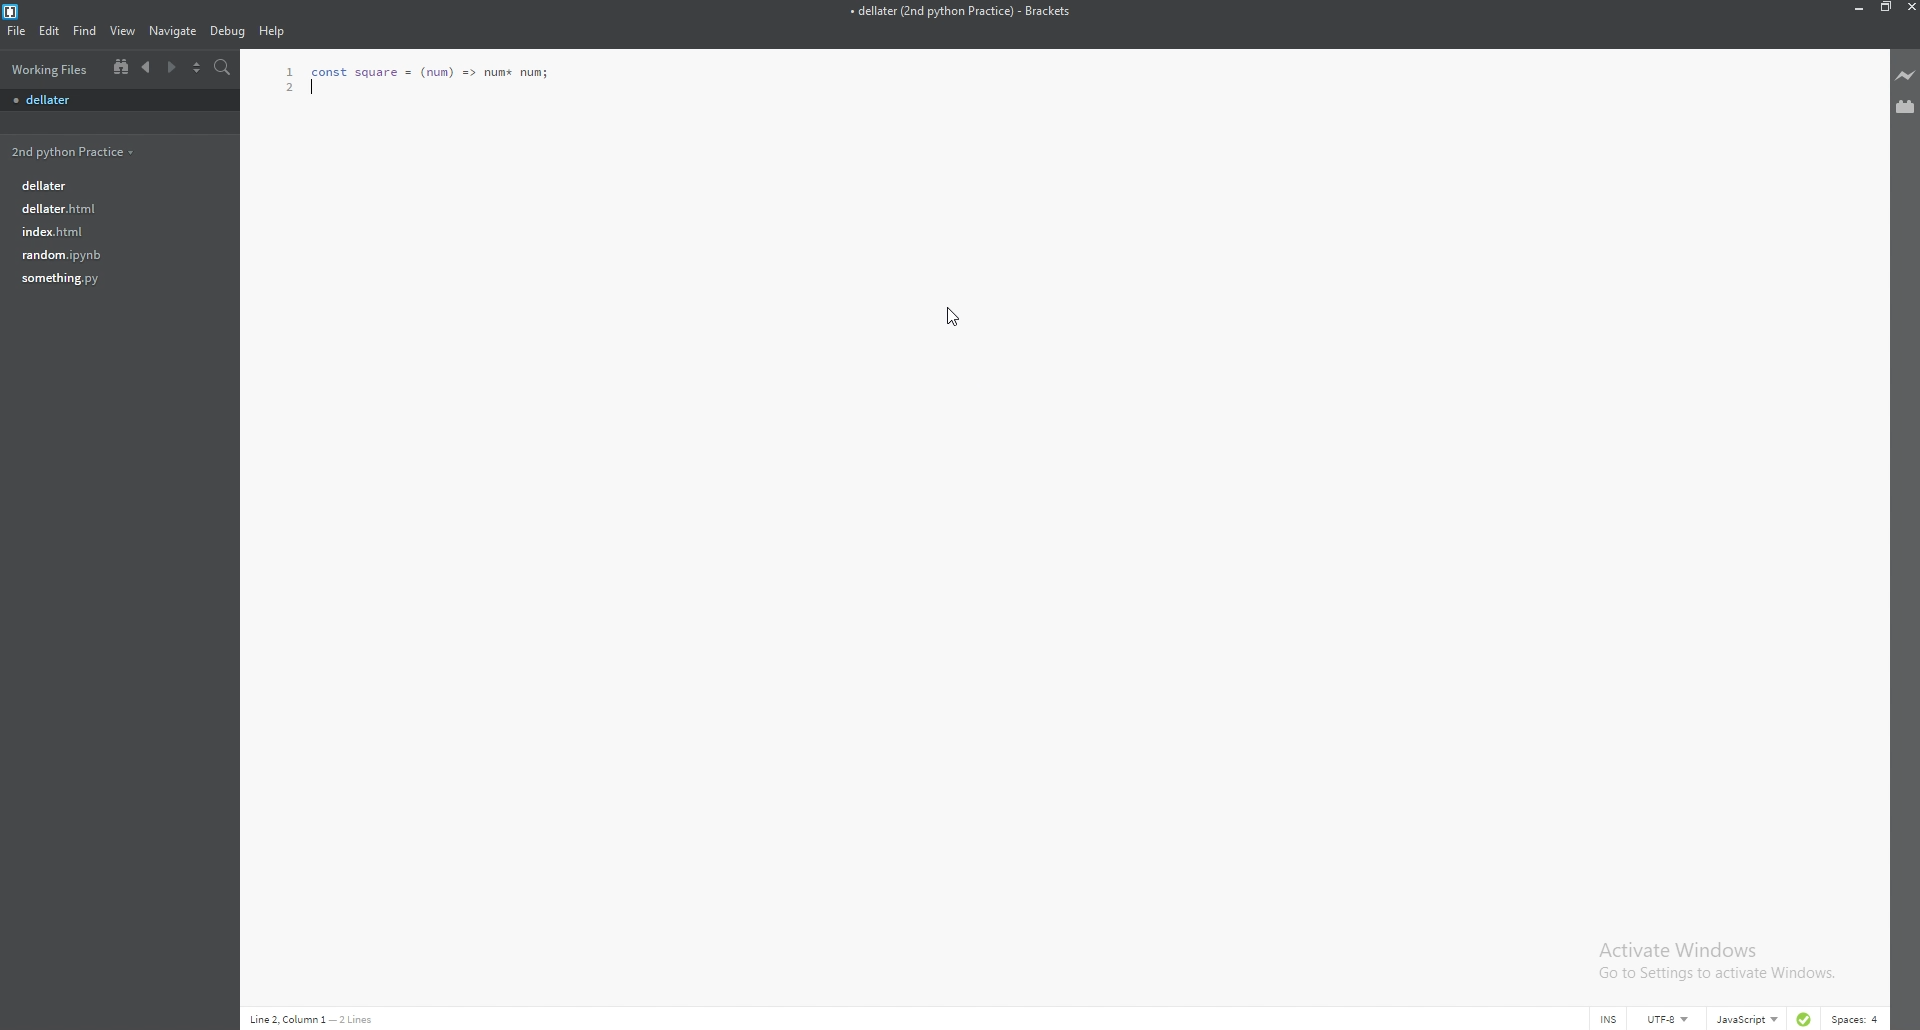  What do you see at coordinates (1714, 960) in the screenshot?
I see `Activate Windows
Go to Settings to activate Windows.` at bounding box center [1714, 960].